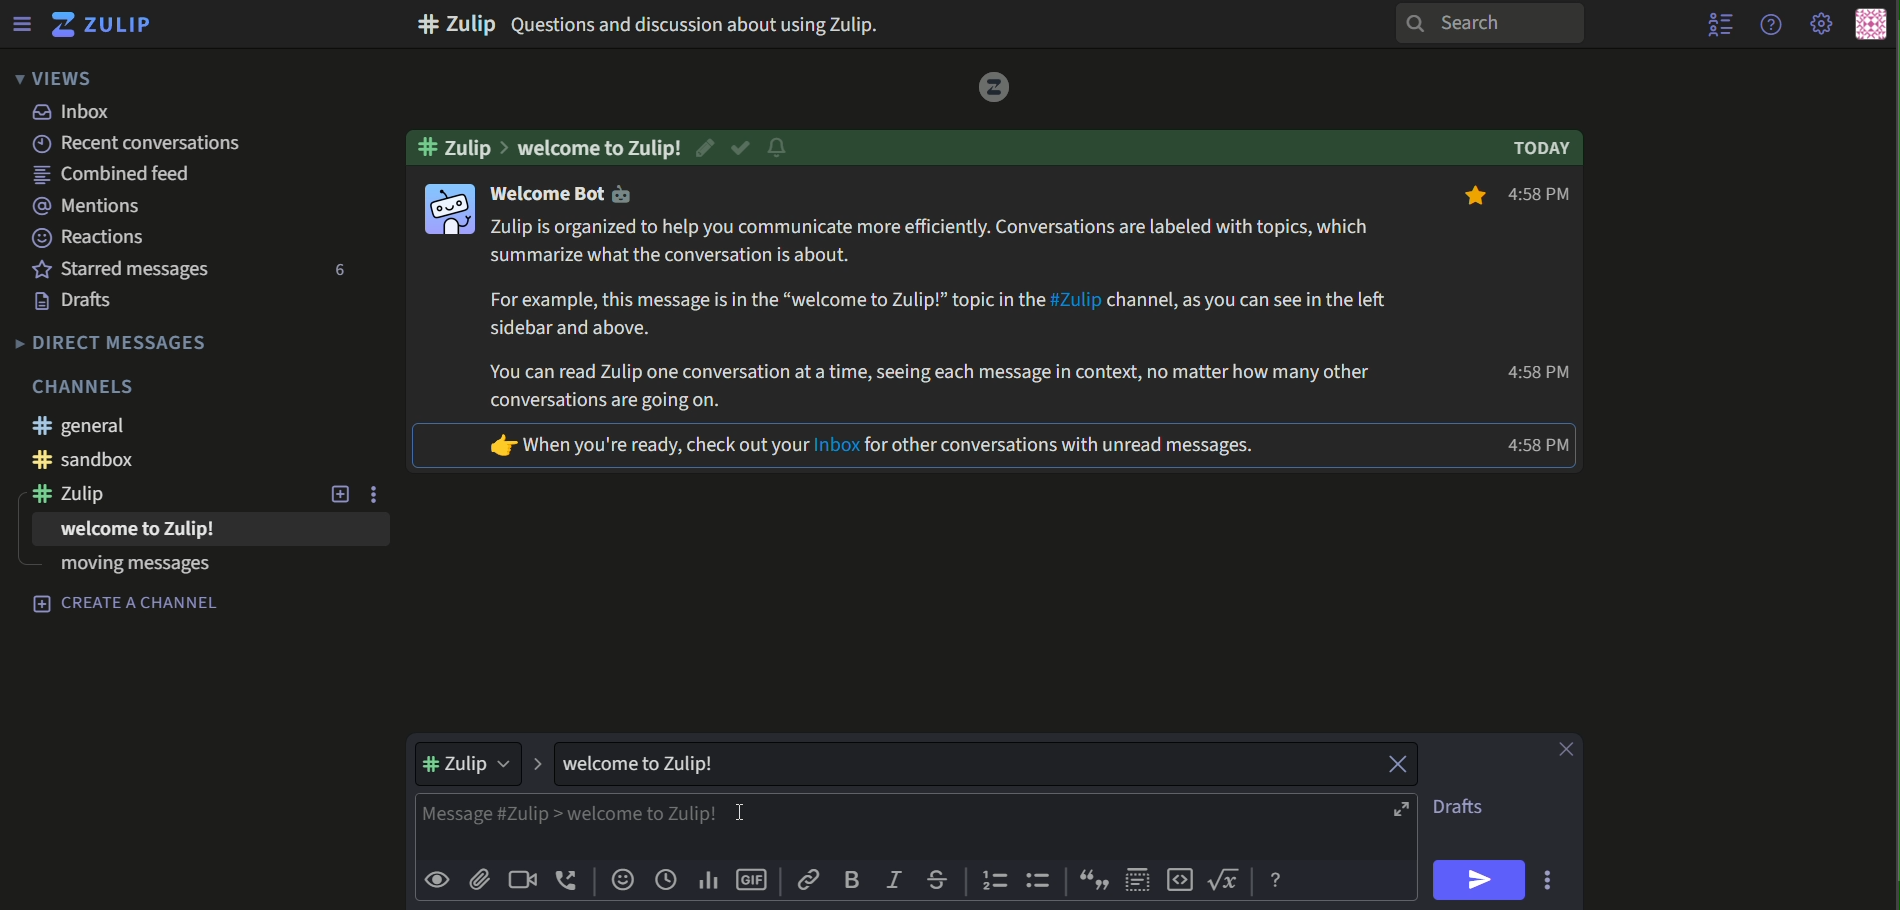 The height and width of the screenshot is (910, 1900). What do you see at coordinates (708, 881) in the screenshot?
I see `add poll` at bounding box center [708, 881].